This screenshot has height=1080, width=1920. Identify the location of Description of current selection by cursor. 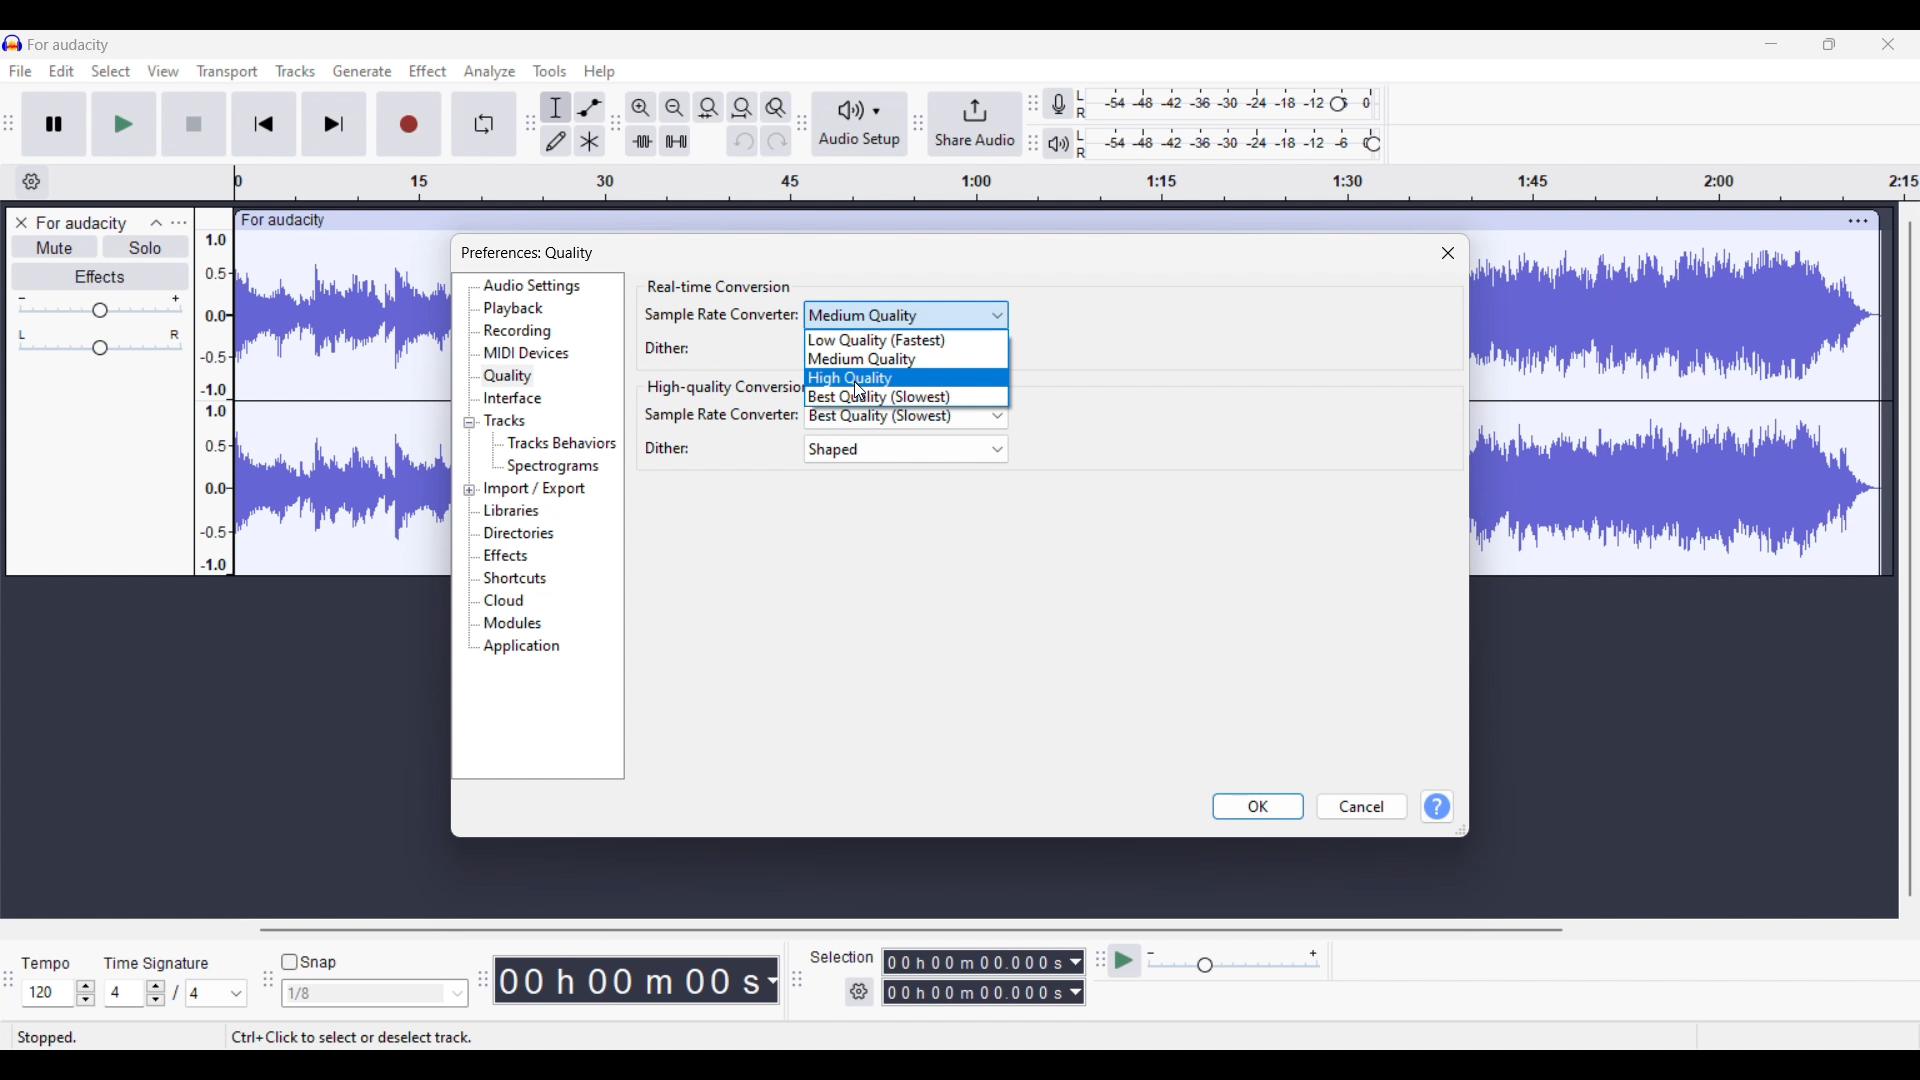
(352, 1037).